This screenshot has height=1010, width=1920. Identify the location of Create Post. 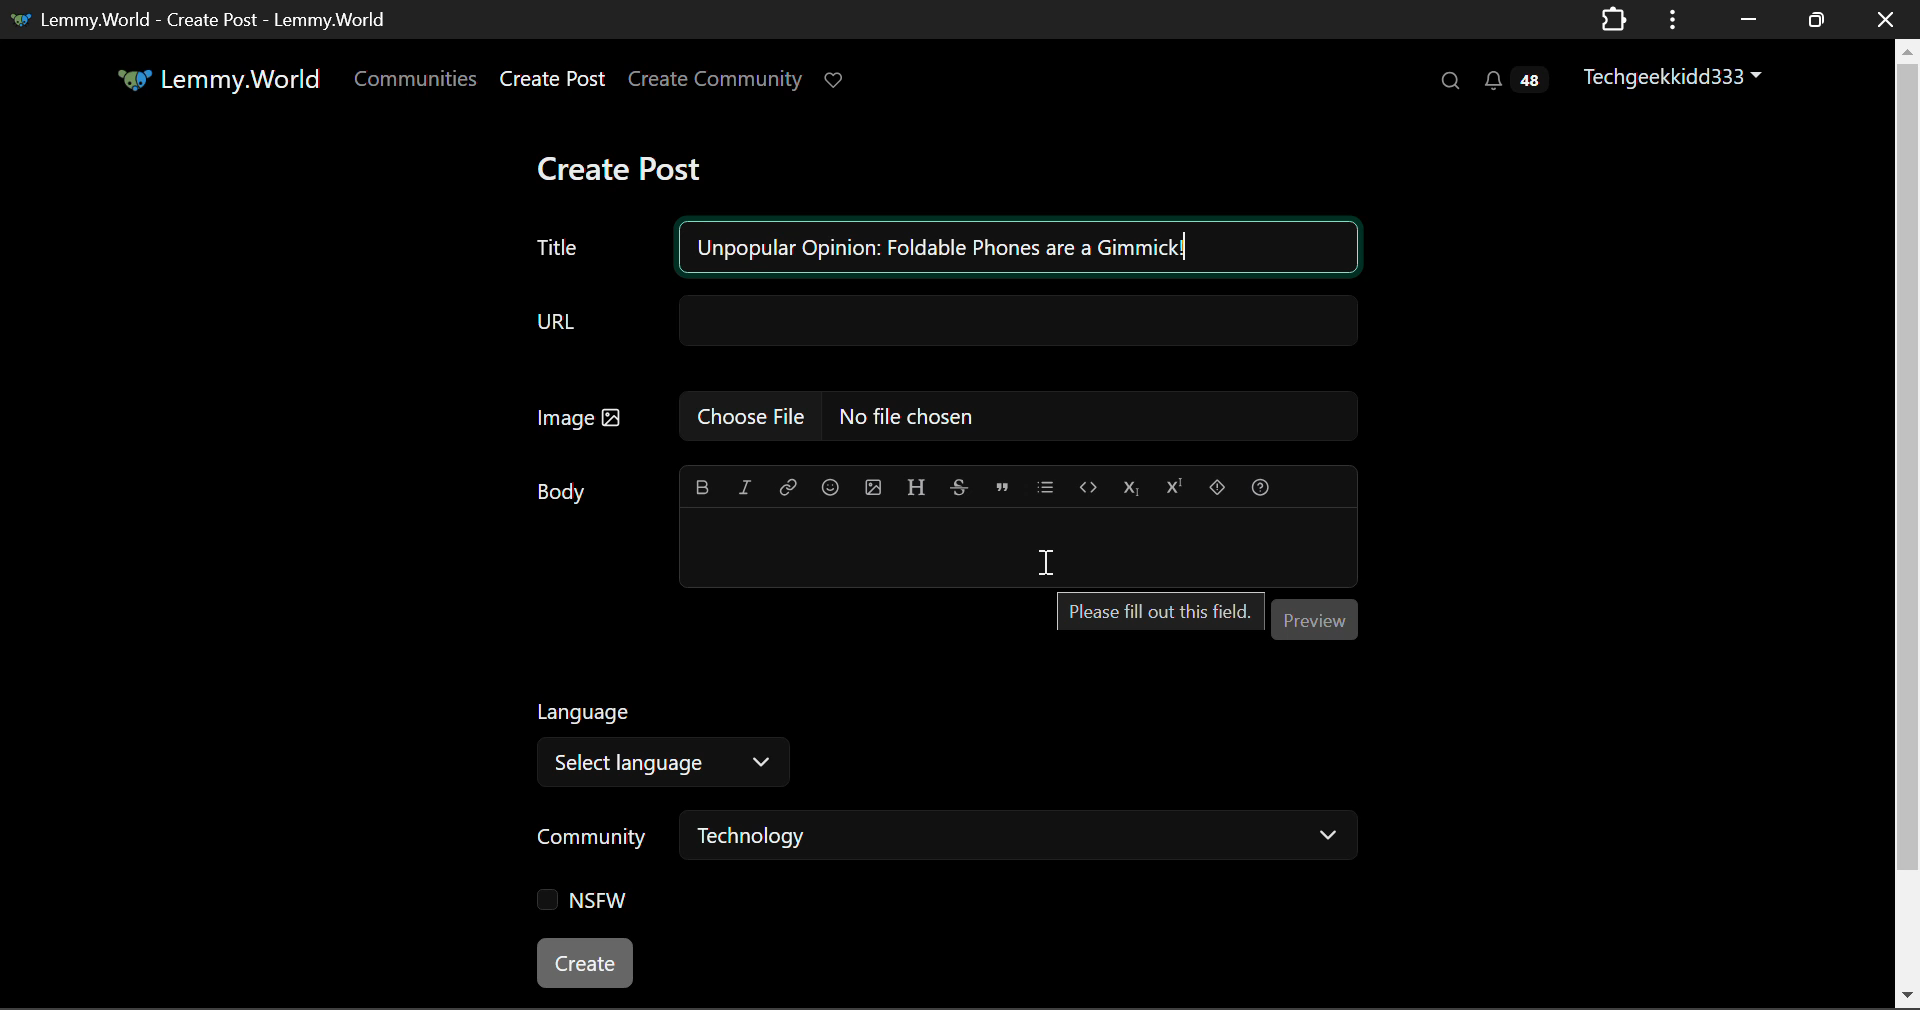
(551, 82).